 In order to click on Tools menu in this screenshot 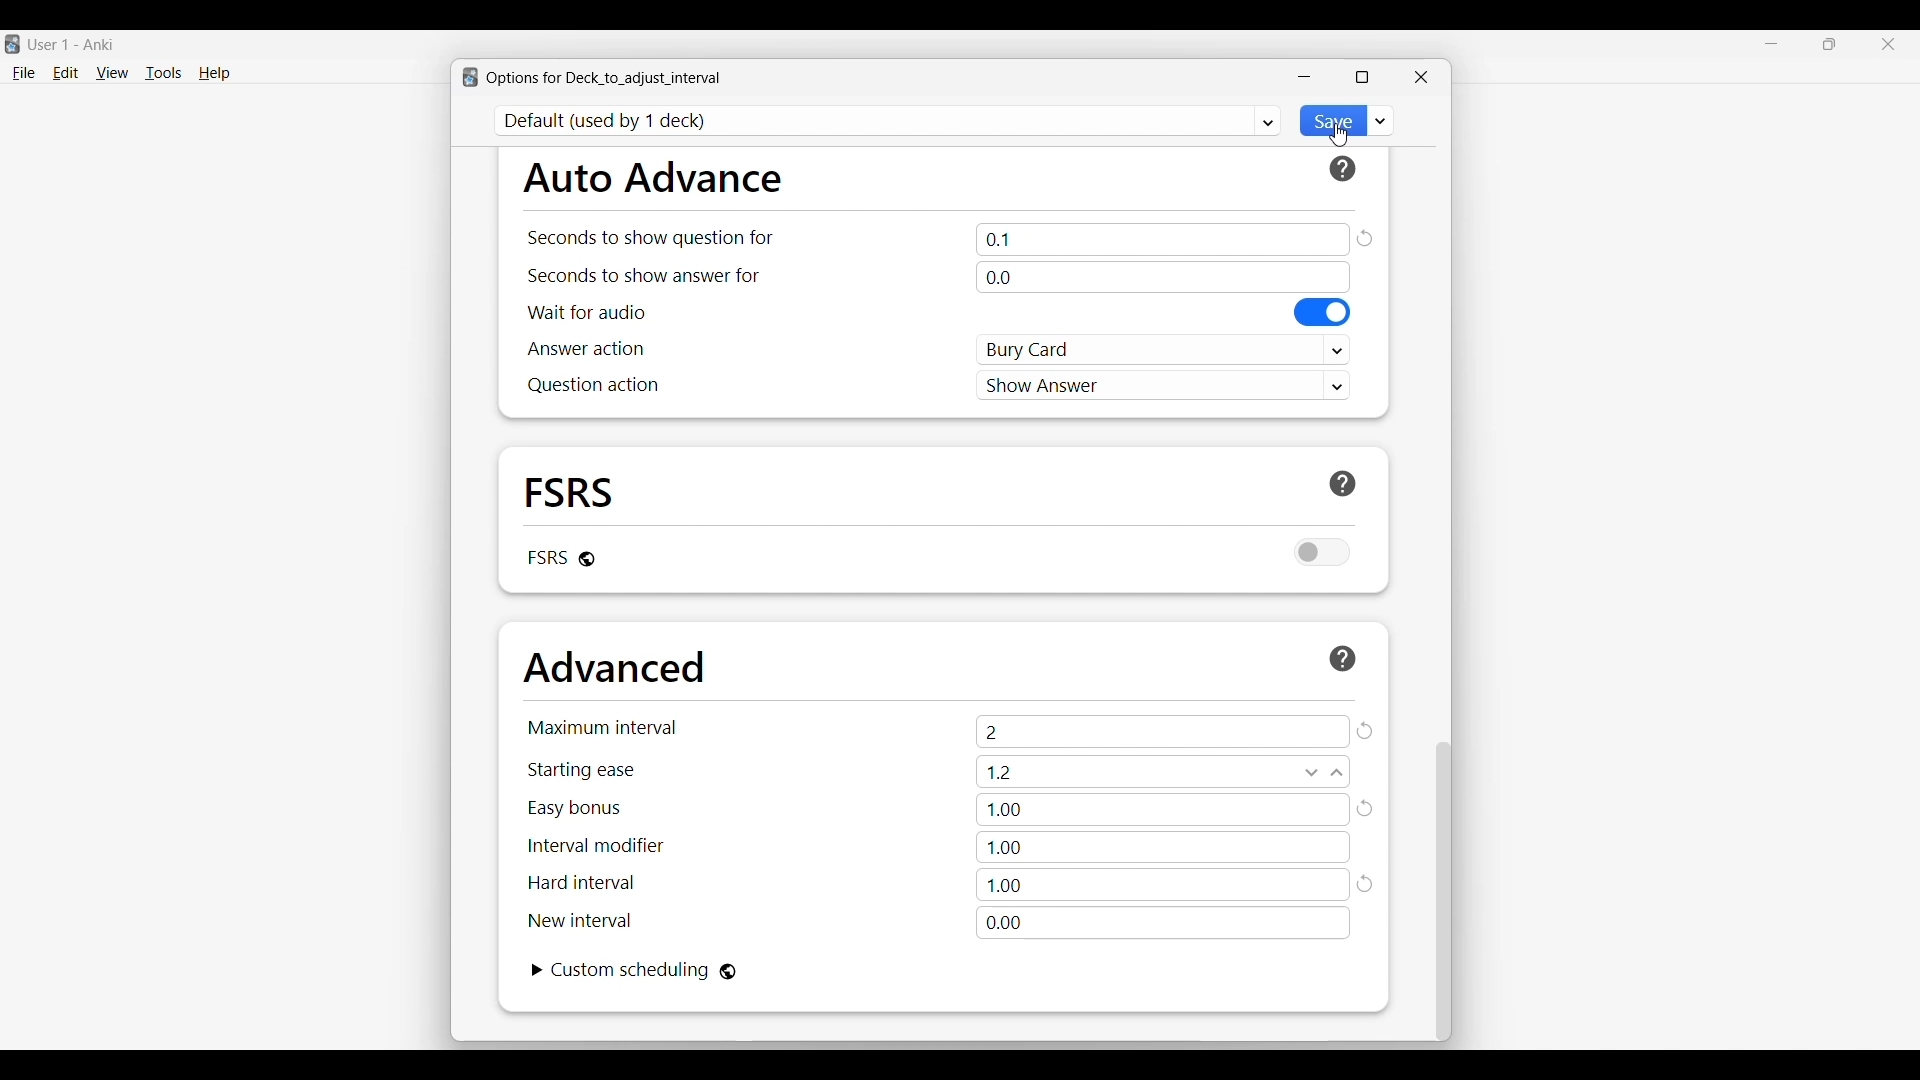, I will do `click(164, 73)`.